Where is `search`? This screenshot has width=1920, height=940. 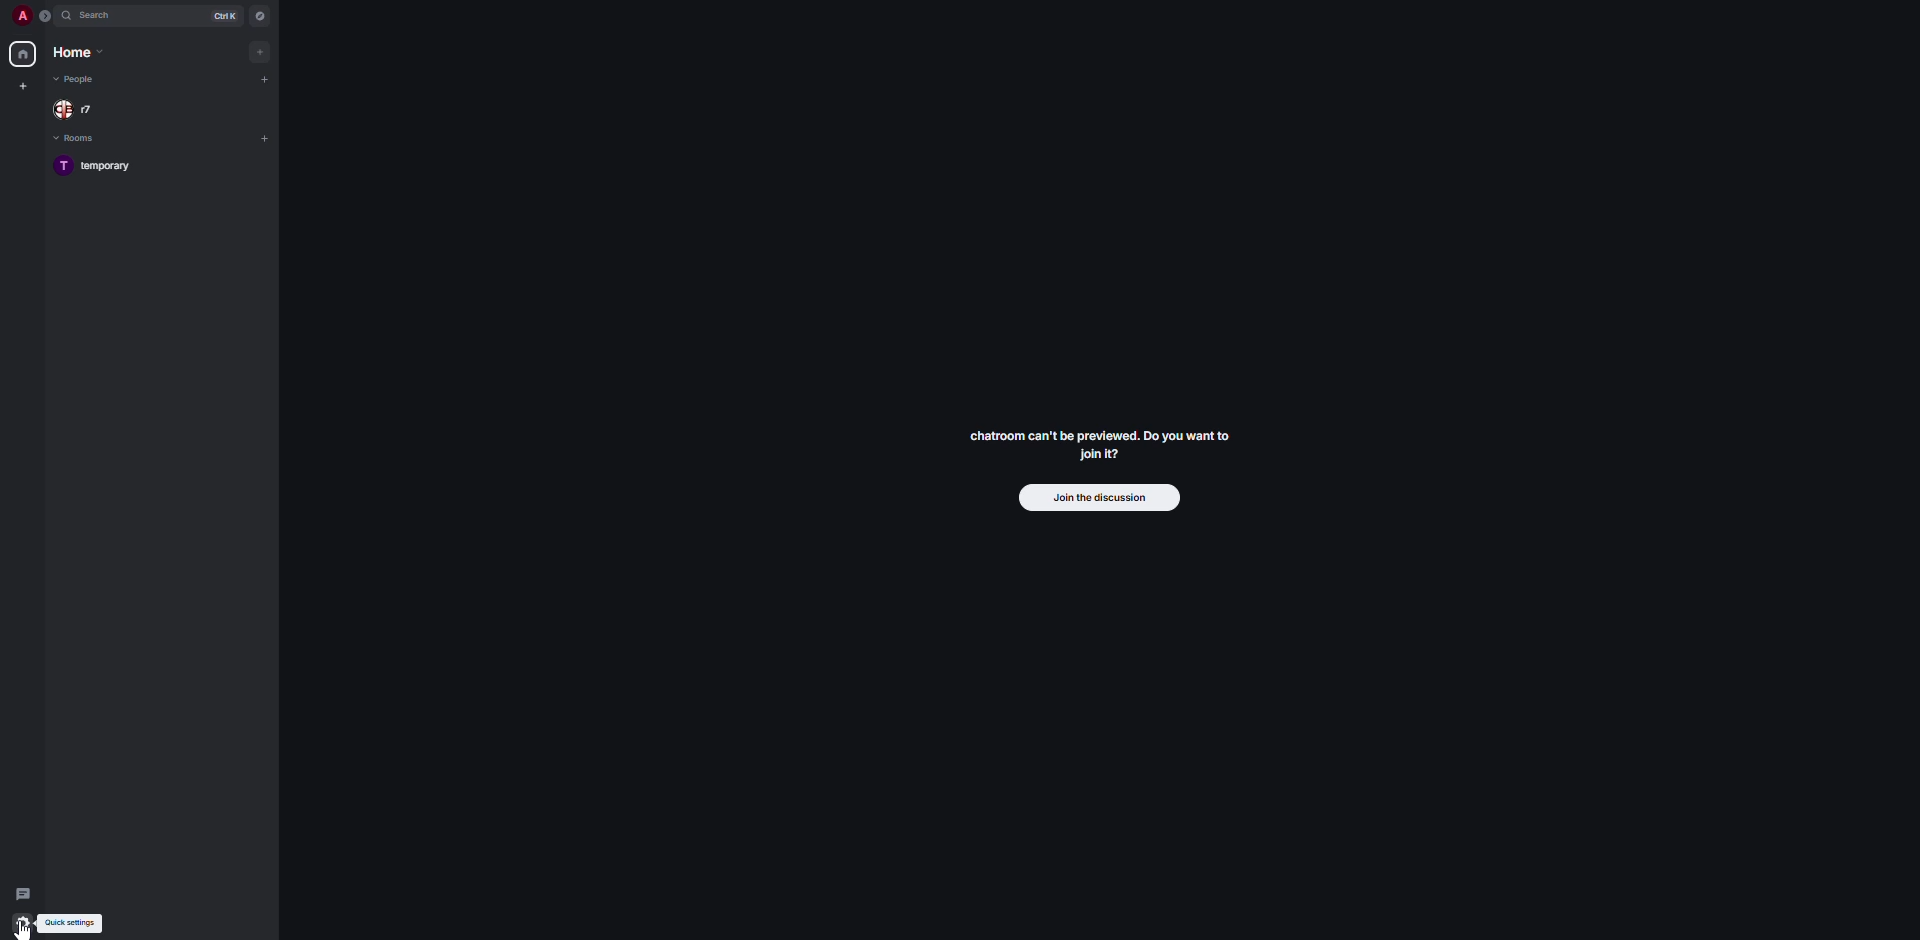 search is located at coordinates (97, 16).